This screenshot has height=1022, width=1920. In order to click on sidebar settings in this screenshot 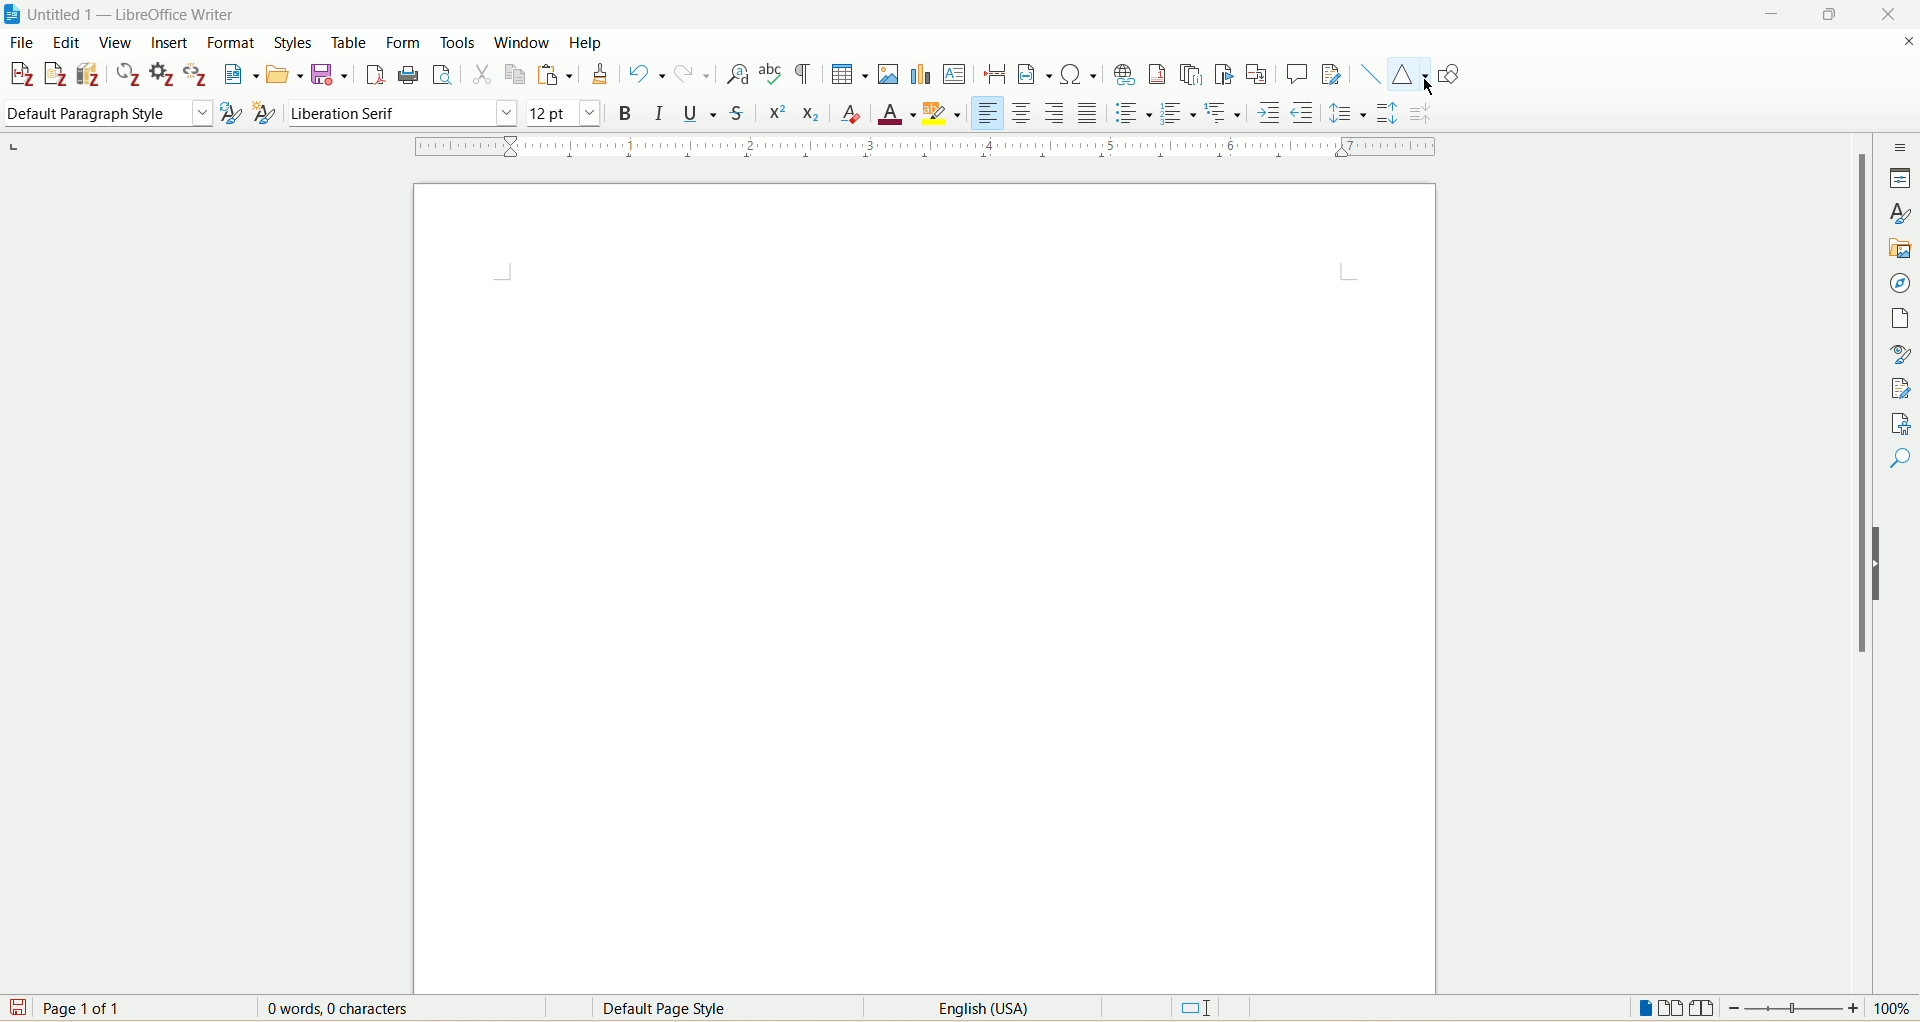, I will do `click(1901, 145)`.